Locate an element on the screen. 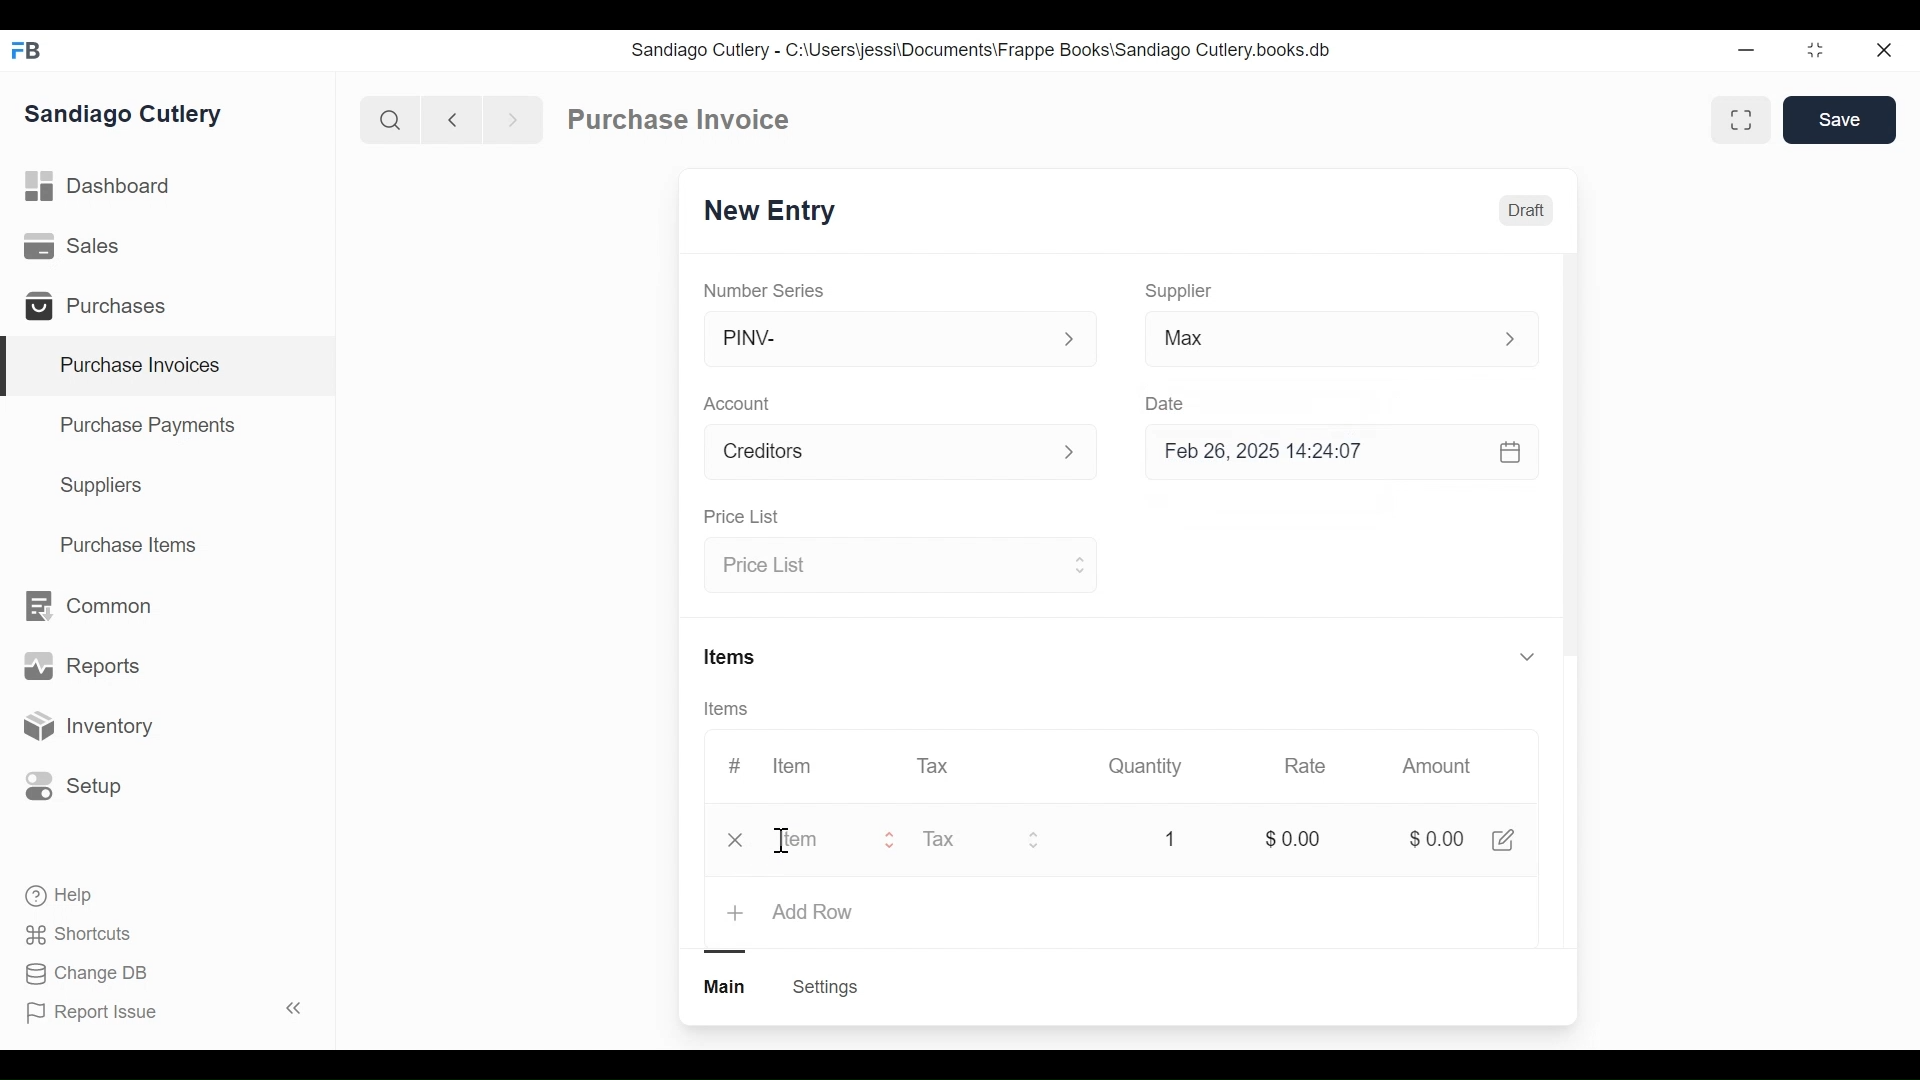  Purchases is located at coordinates (104, 309).